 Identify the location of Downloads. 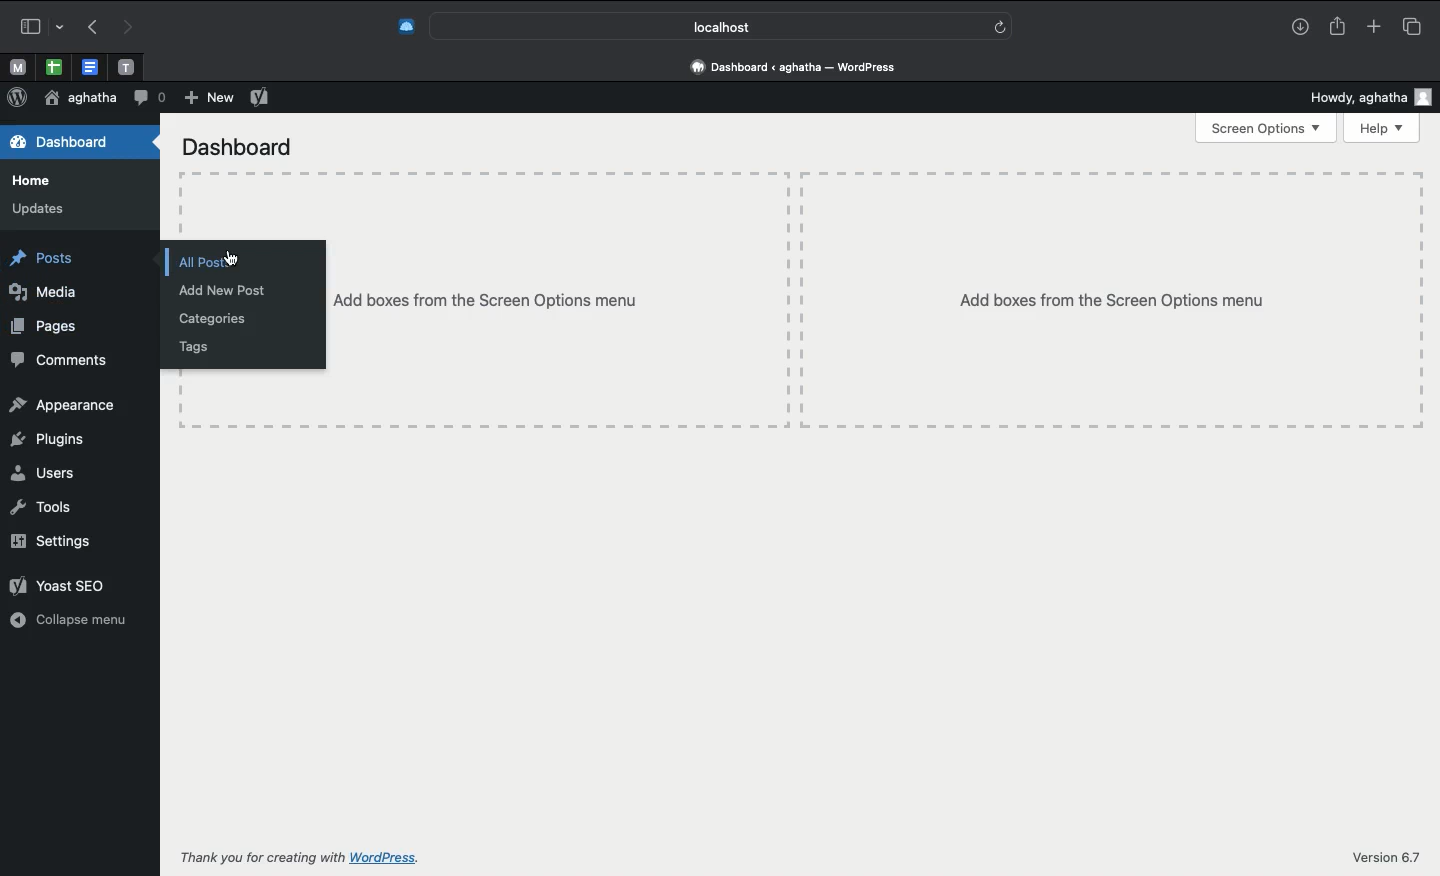
(1302, 26).